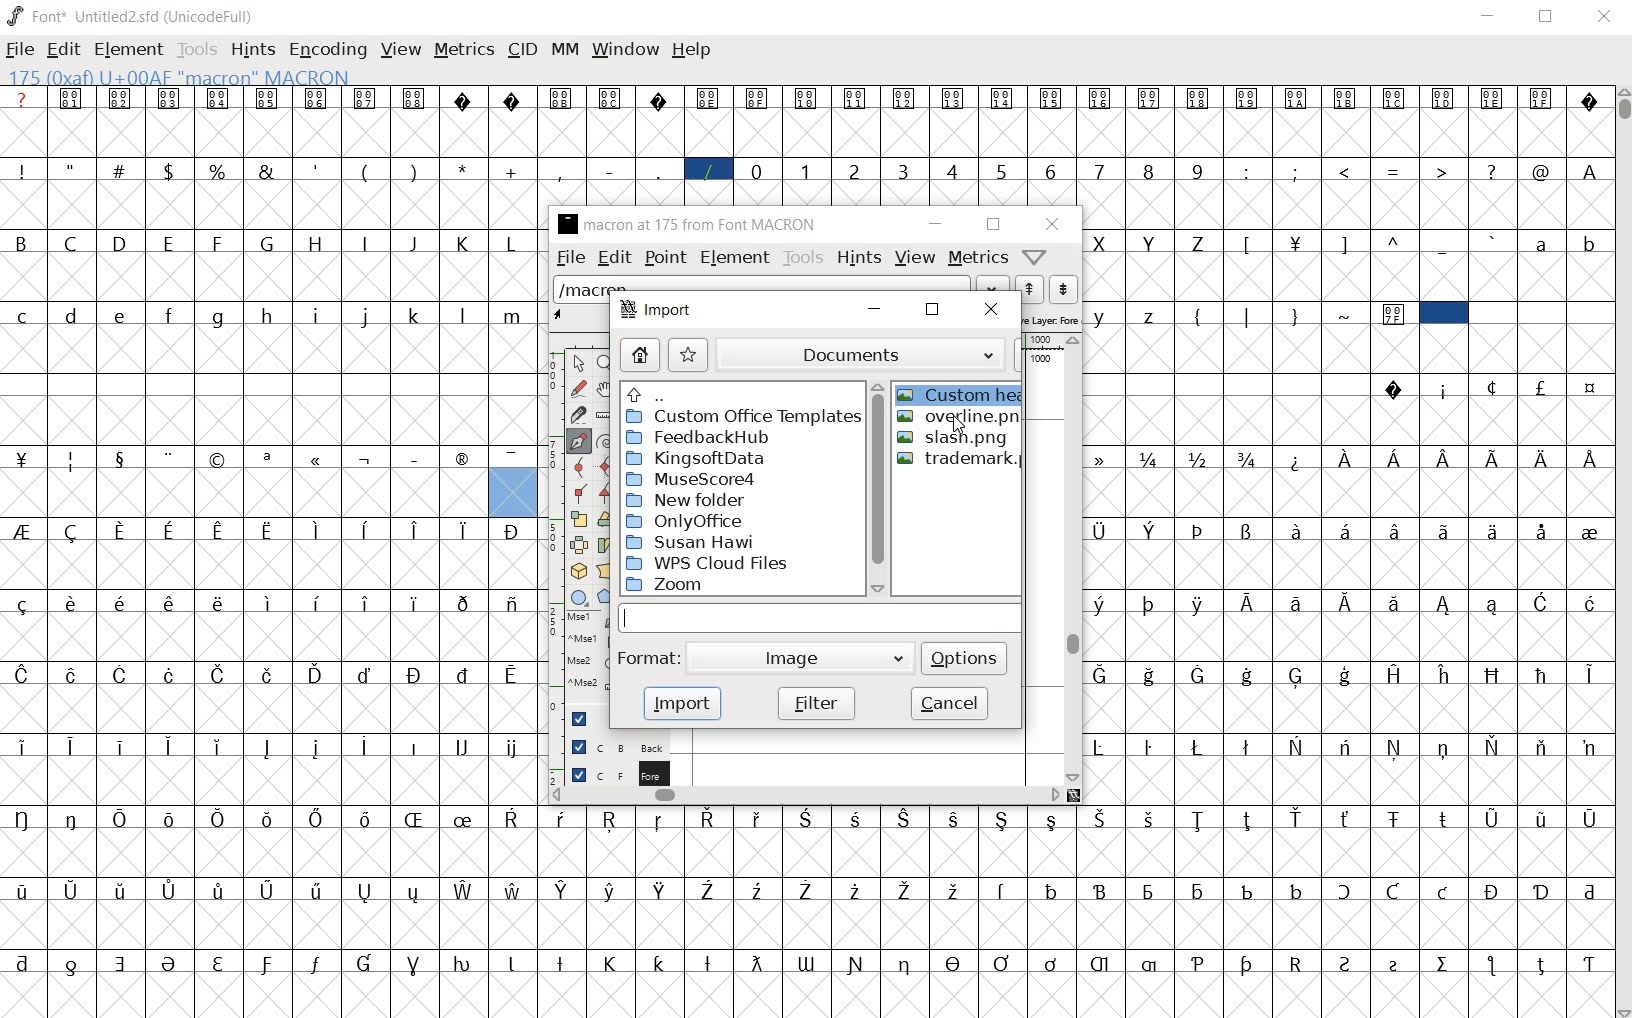 The height and width of the screenshot is (1018, 1632). What do you see at coordinates (907, 889) in the screenshot?
I see `Symbol` at bounding box center [907, 889].